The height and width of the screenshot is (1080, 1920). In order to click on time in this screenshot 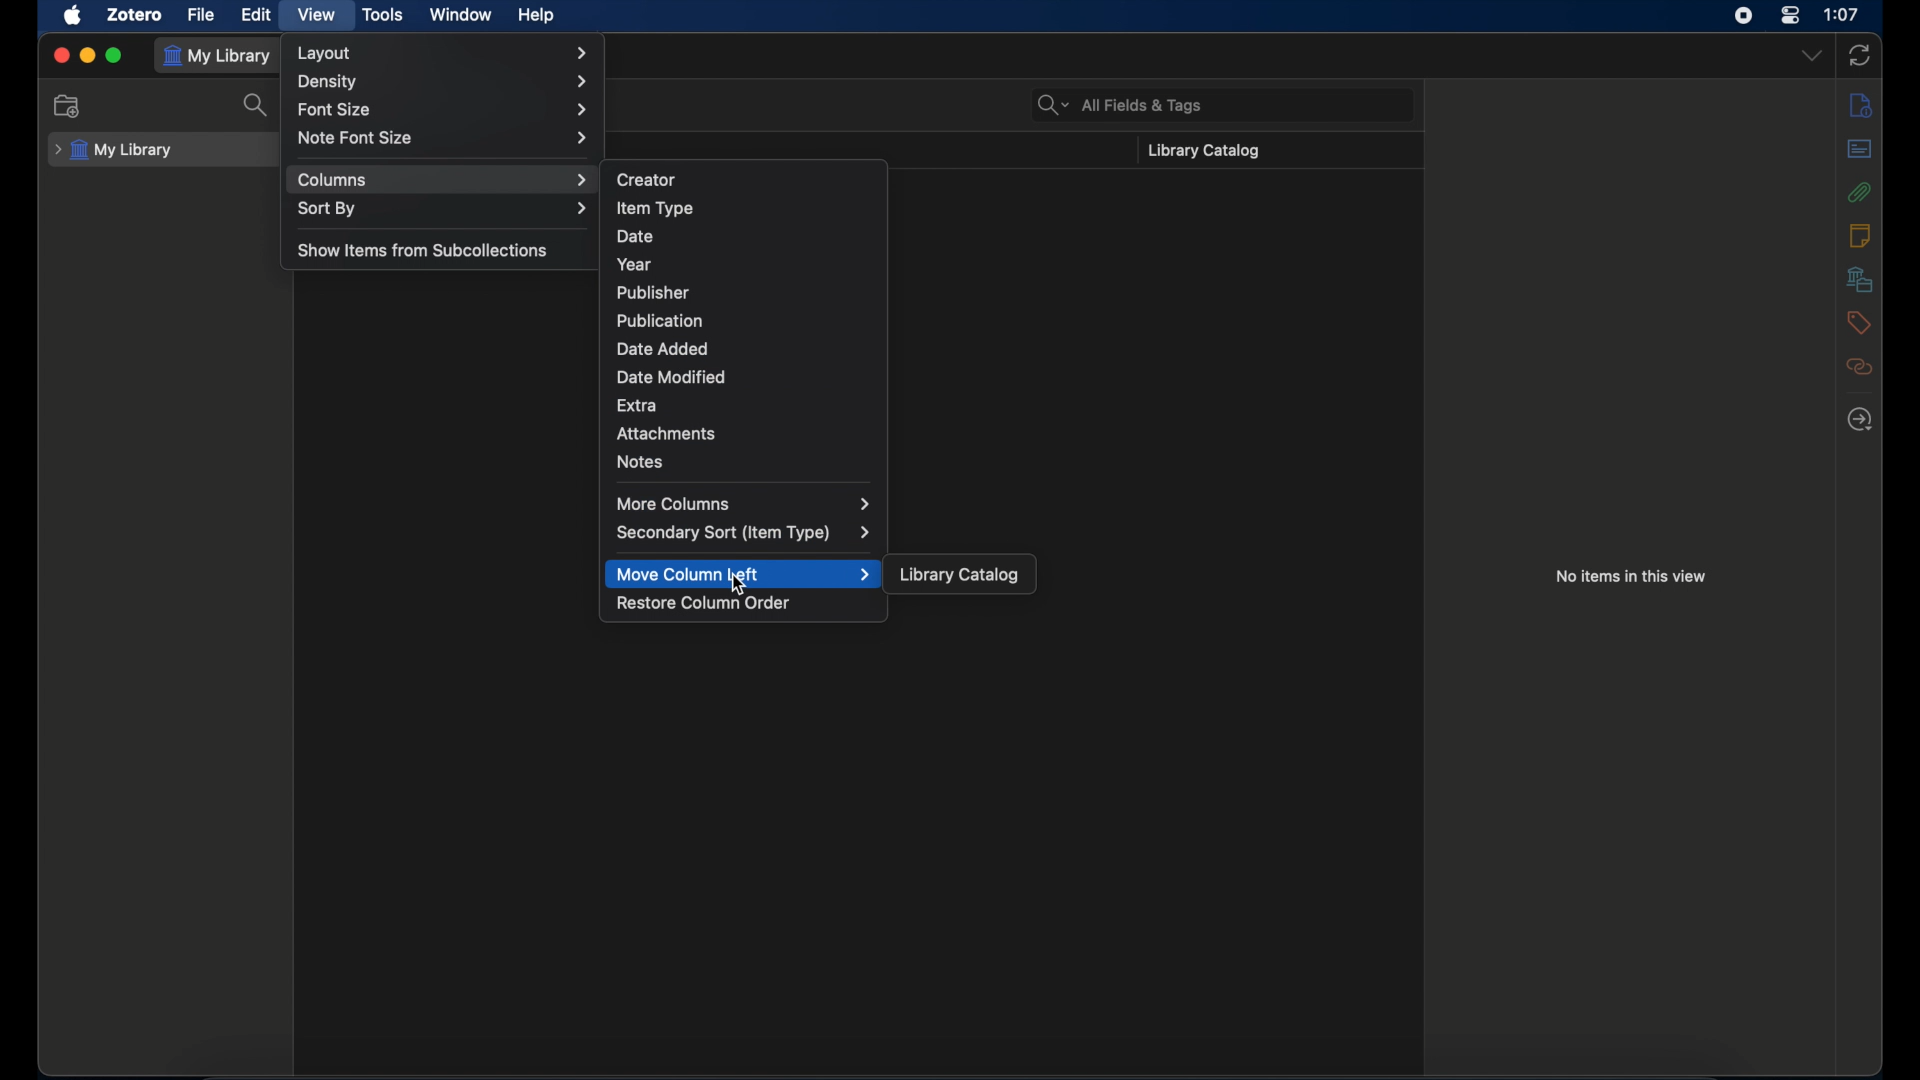, I will do `click(1842, 14)`.